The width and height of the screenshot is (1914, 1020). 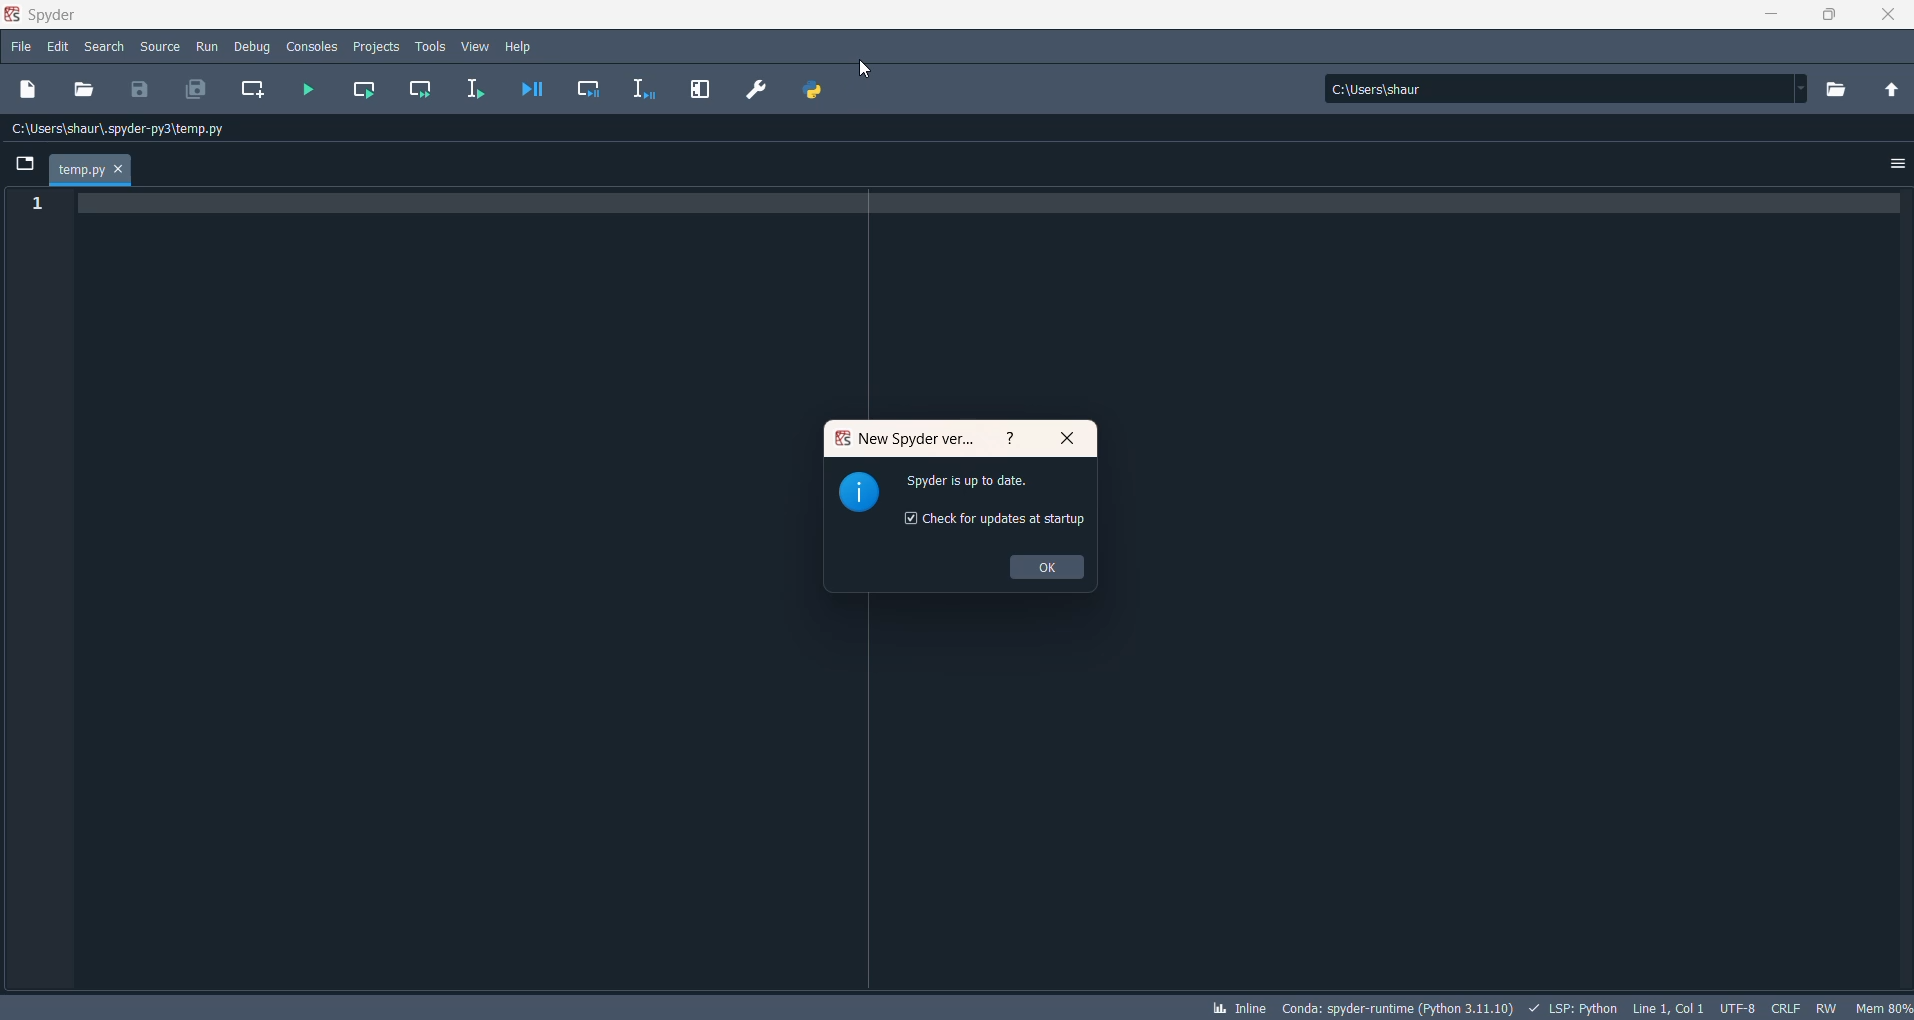 I want to click on debug file, so click(x=531, y=91).